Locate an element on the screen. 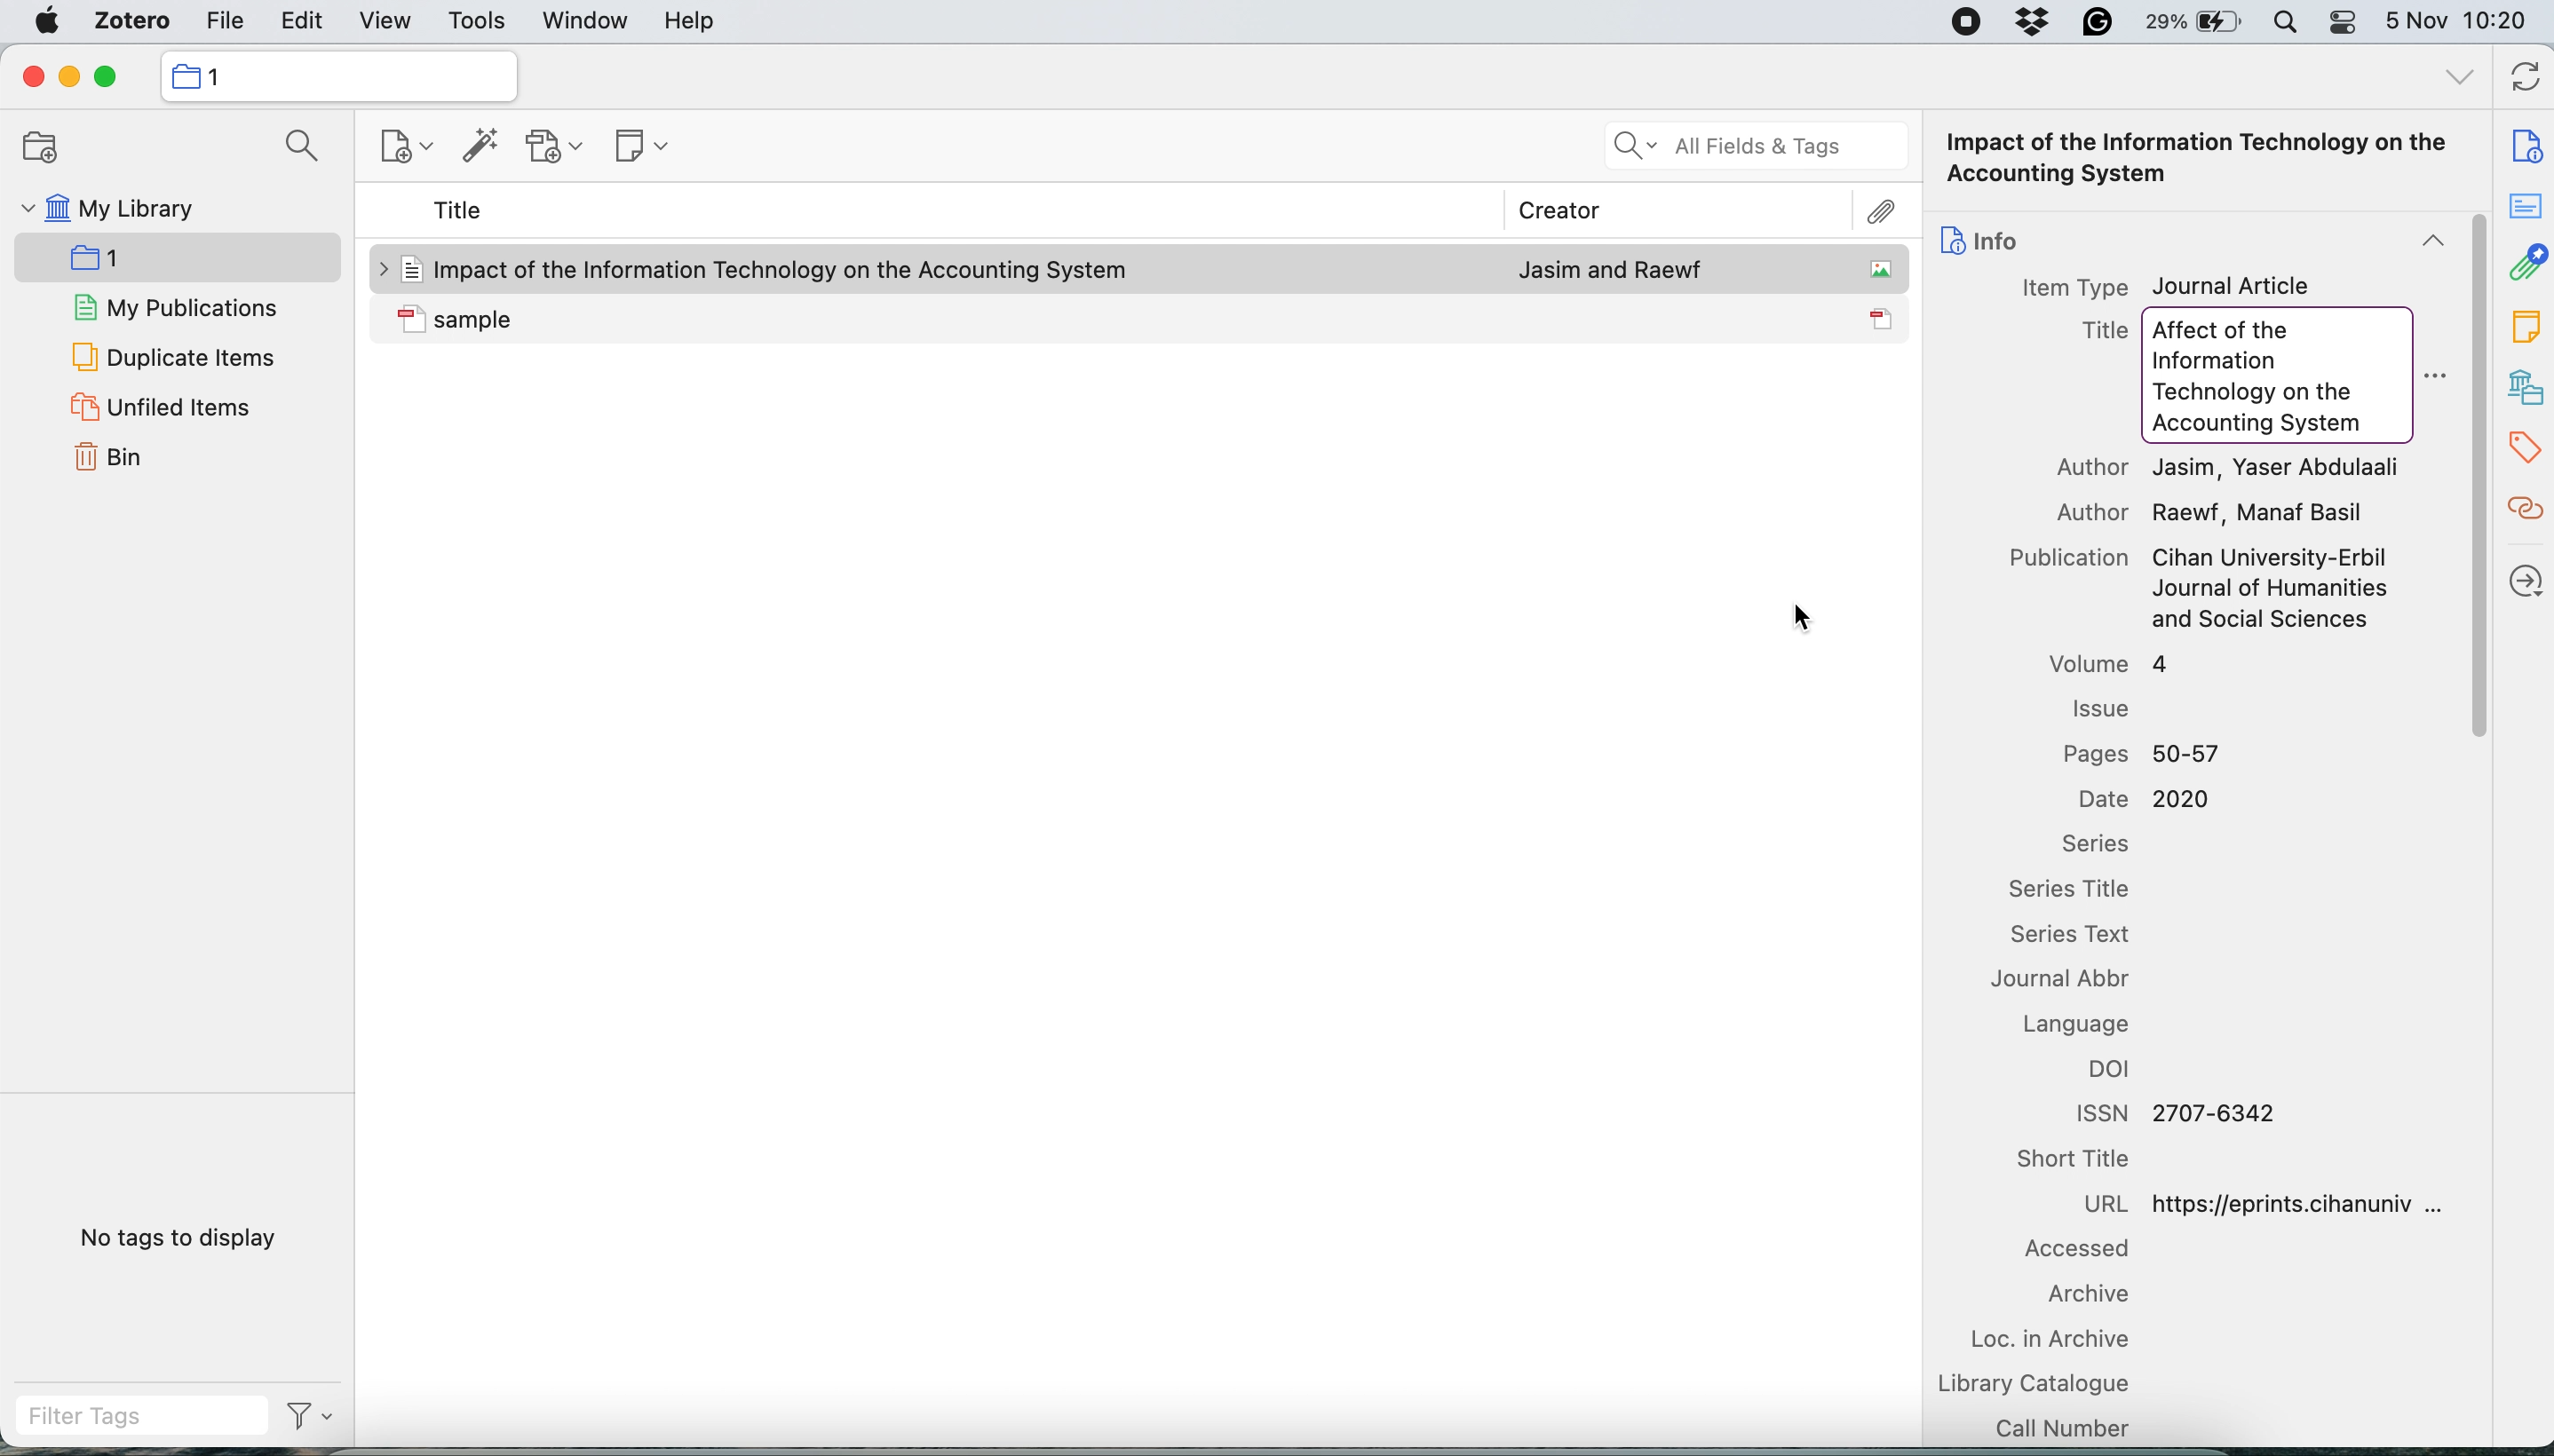 Image resolution: width=2554 pixels, height=1456 pixels. 5 Nov 10:20 is located at coordinates (2457, 21).